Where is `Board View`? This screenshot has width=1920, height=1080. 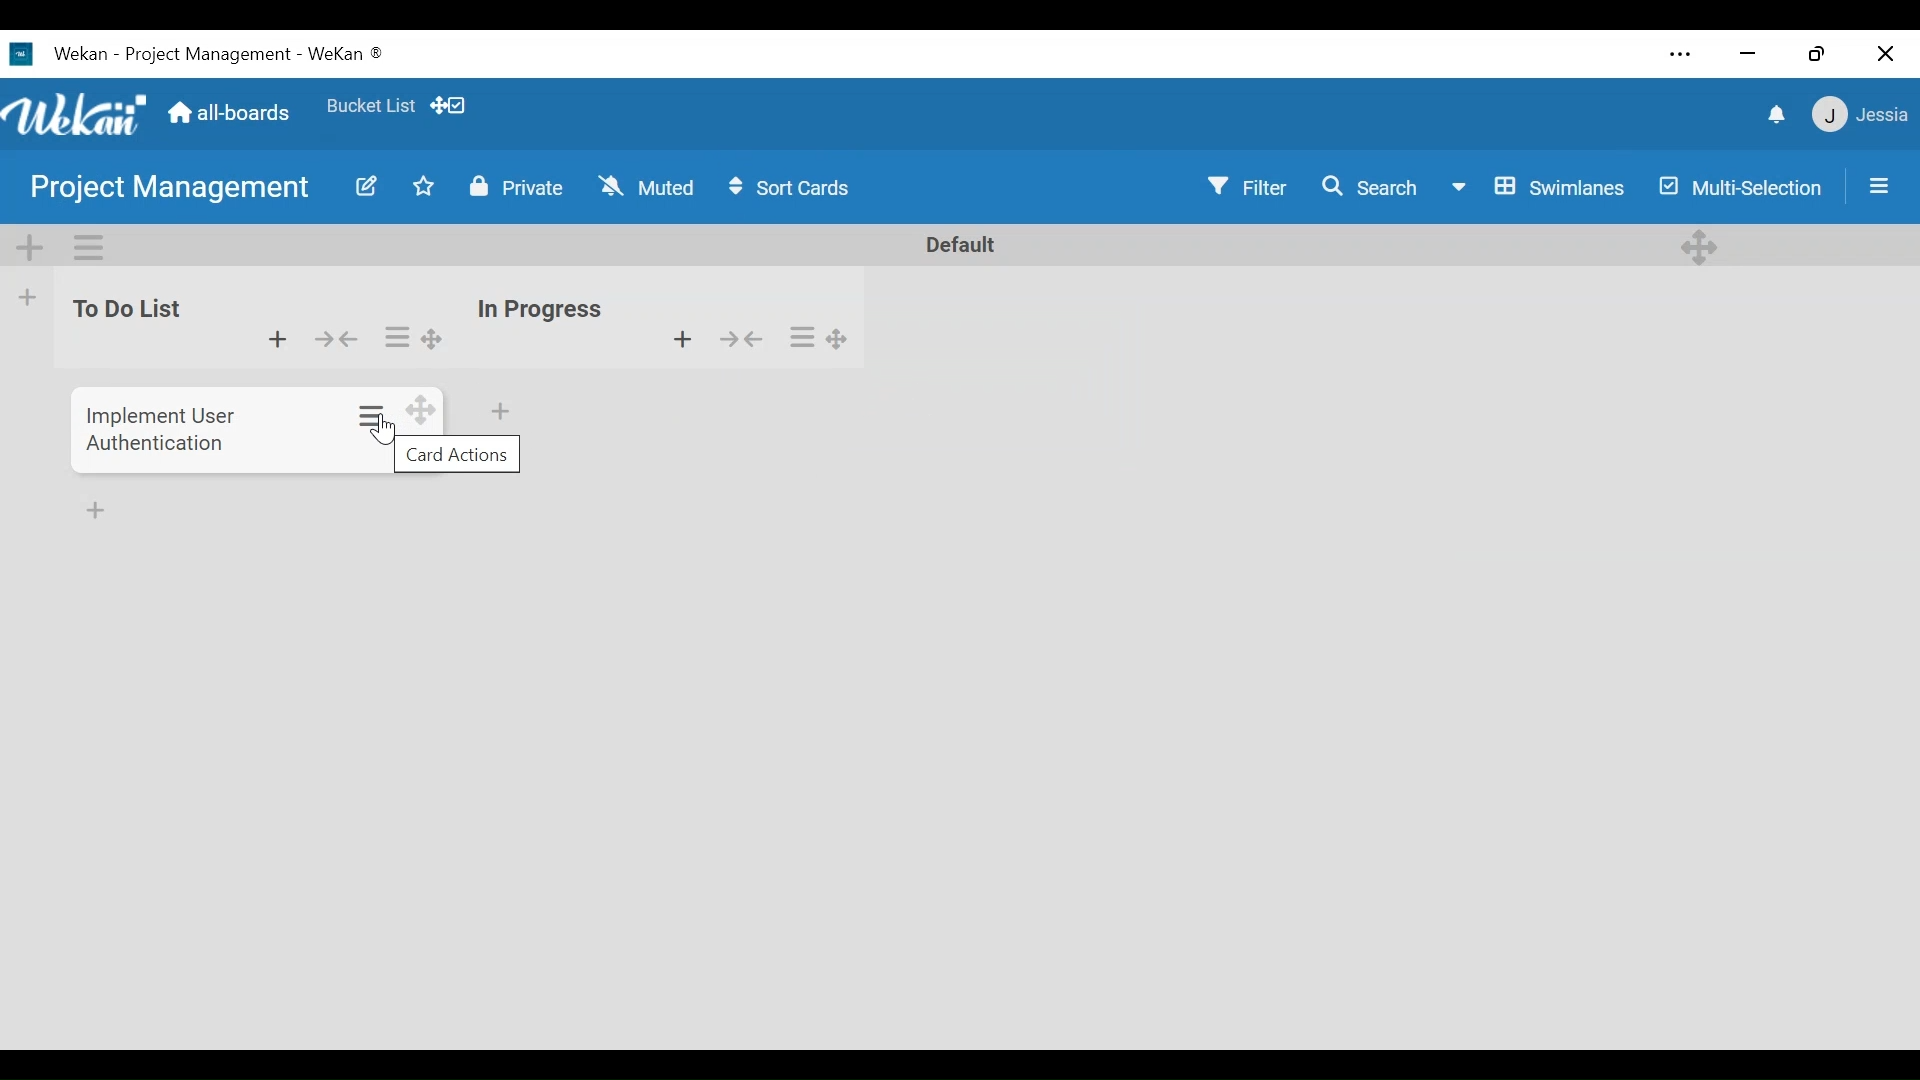
Board View is located at coordinates (1541, 189).